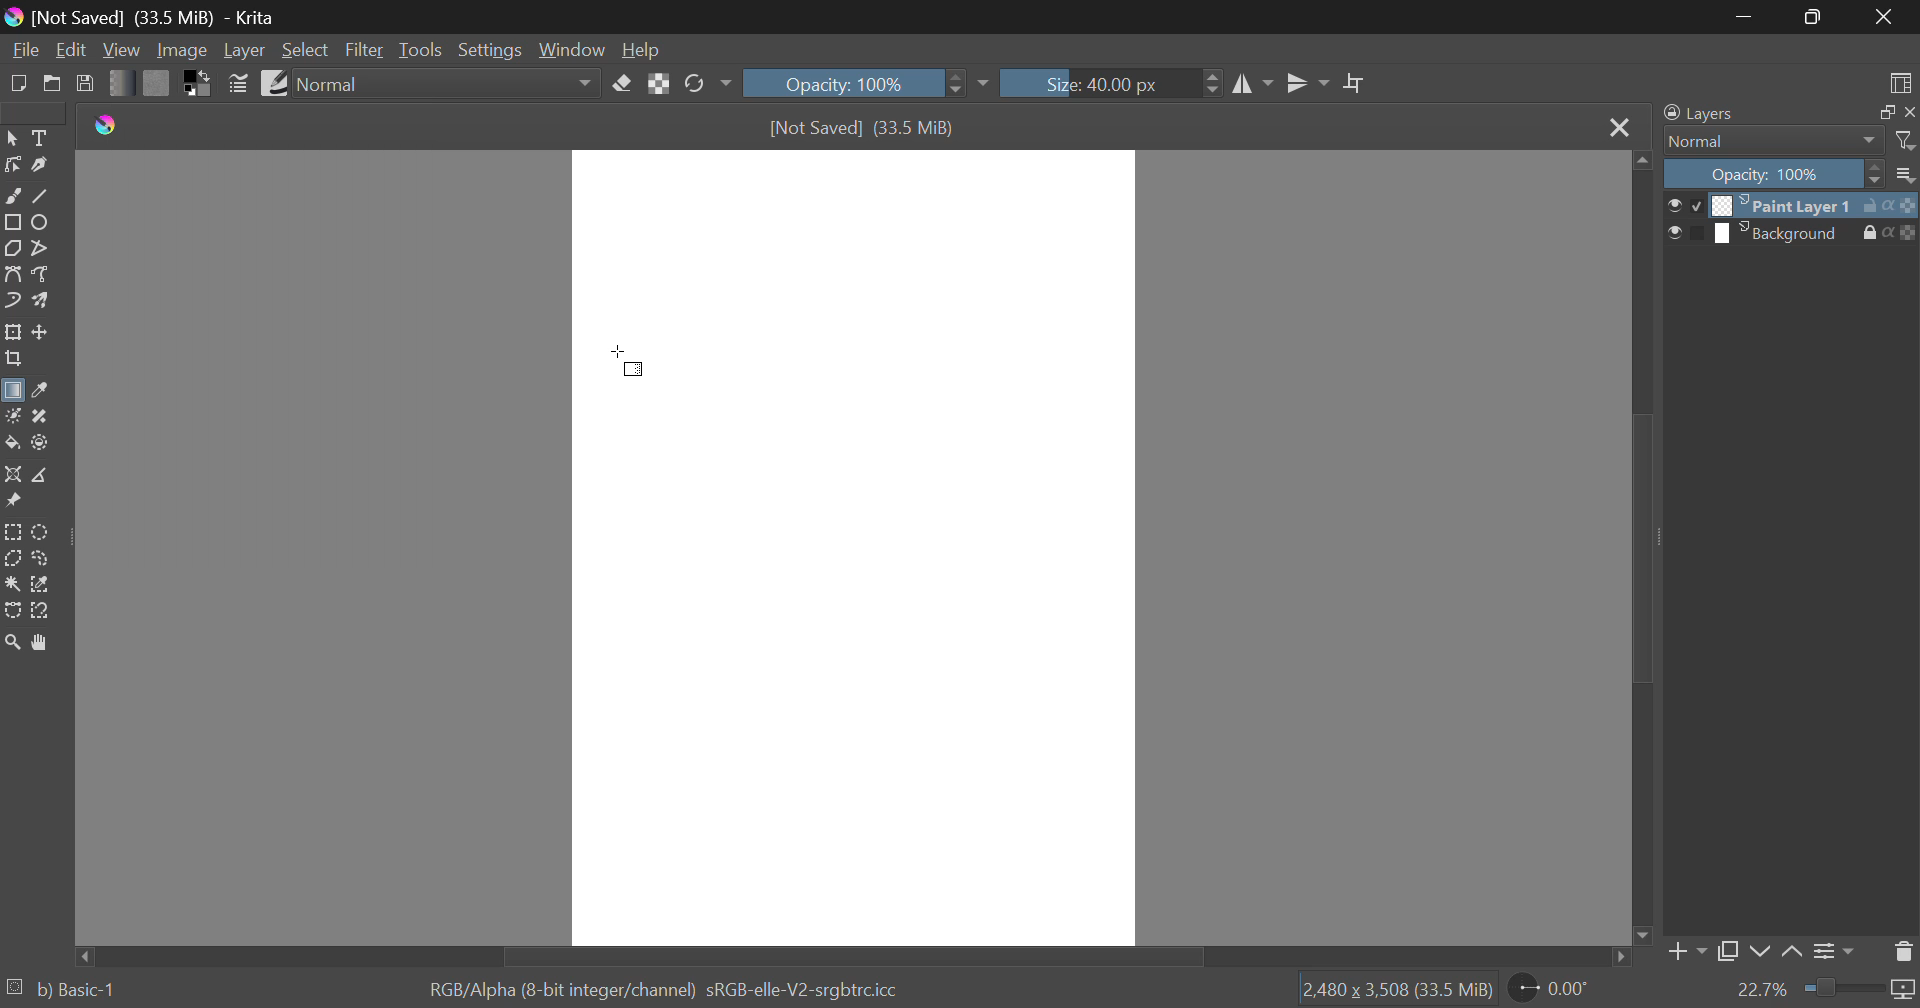  I want to click on Edit Shapes, so click(12, 165).